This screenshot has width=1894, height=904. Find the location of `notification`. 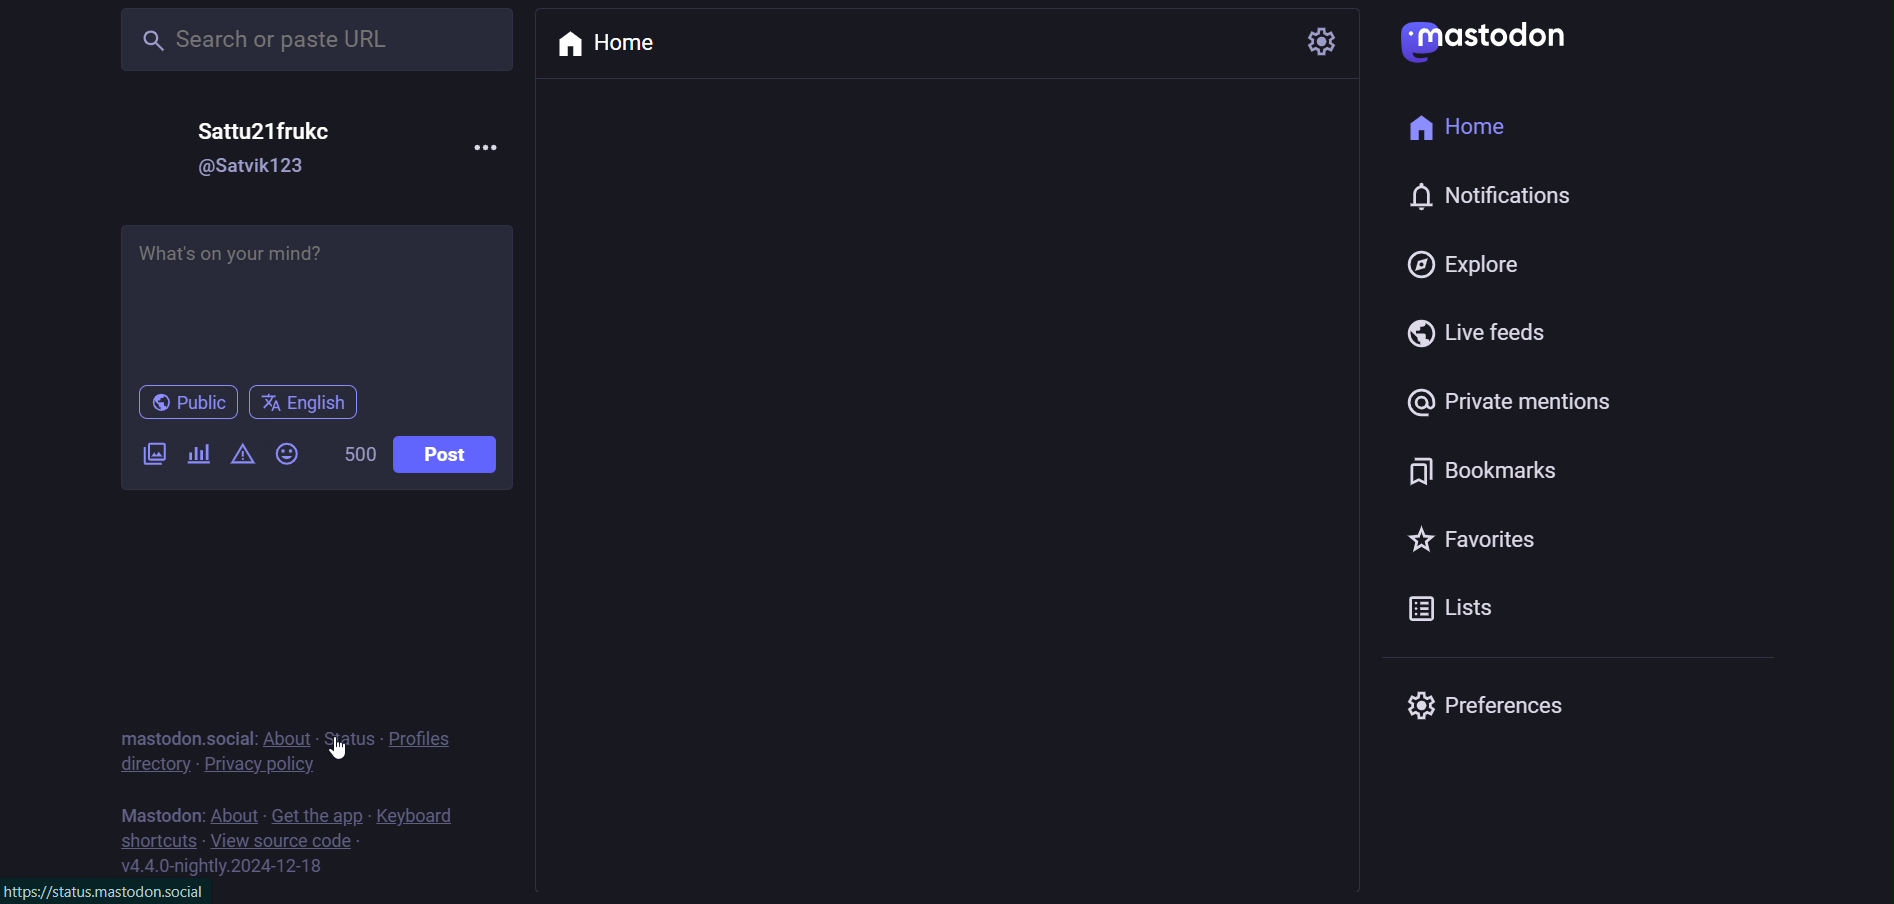

notification is located at coordinates (1488, 193).